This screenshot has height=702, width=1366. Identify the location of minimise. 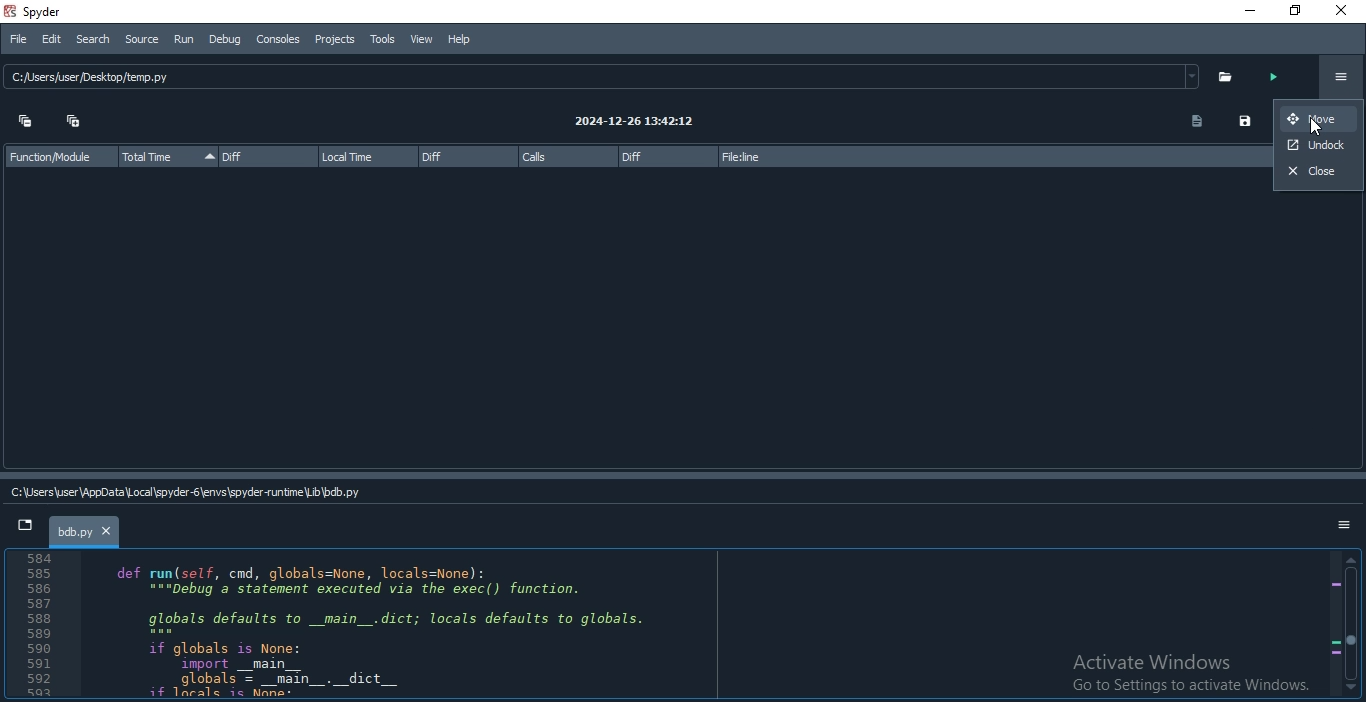
(1248, 13).